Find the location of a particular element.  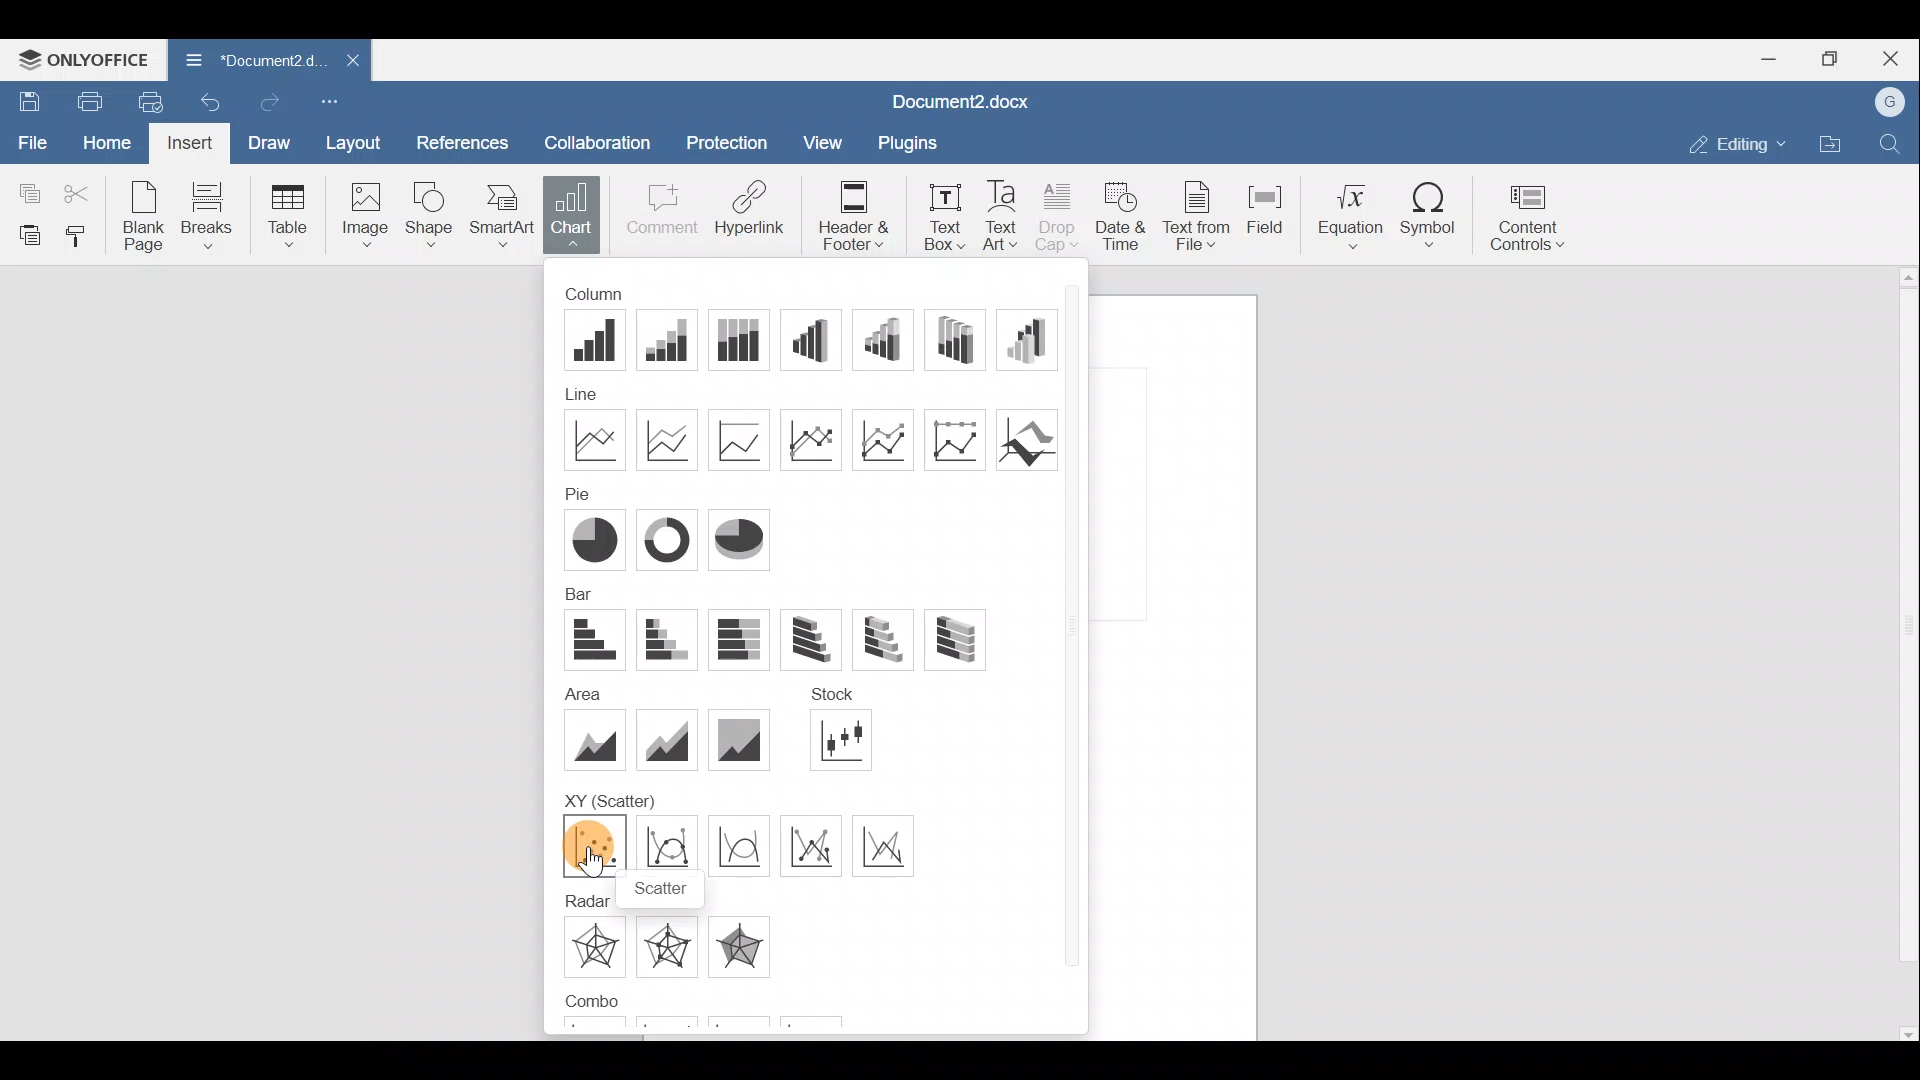

3-D stacked column is located at coordinates (889, 339).